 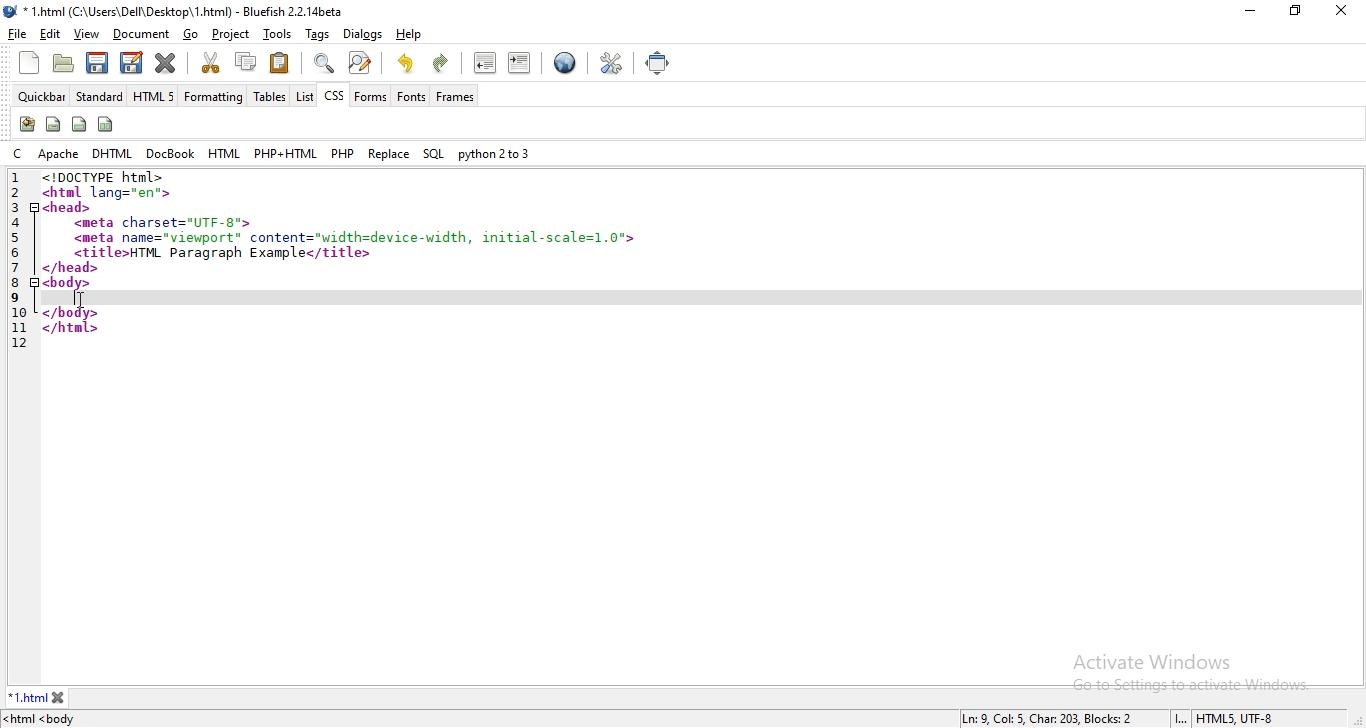 What do you see at coordinates (72, 268) in the screenshot?
I see `</head>` at bounding box center [72, 268].